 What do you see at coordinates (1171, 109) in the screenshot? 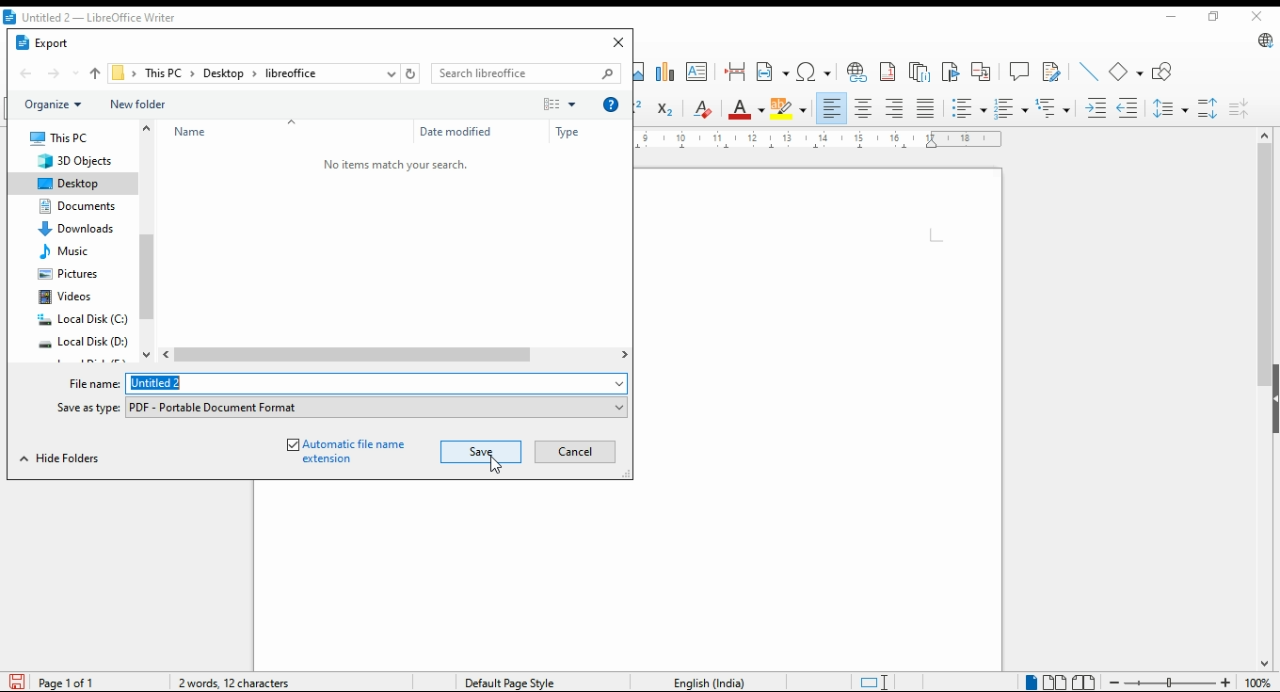
I see `set line spacing` at bounding box center [1171, 109].